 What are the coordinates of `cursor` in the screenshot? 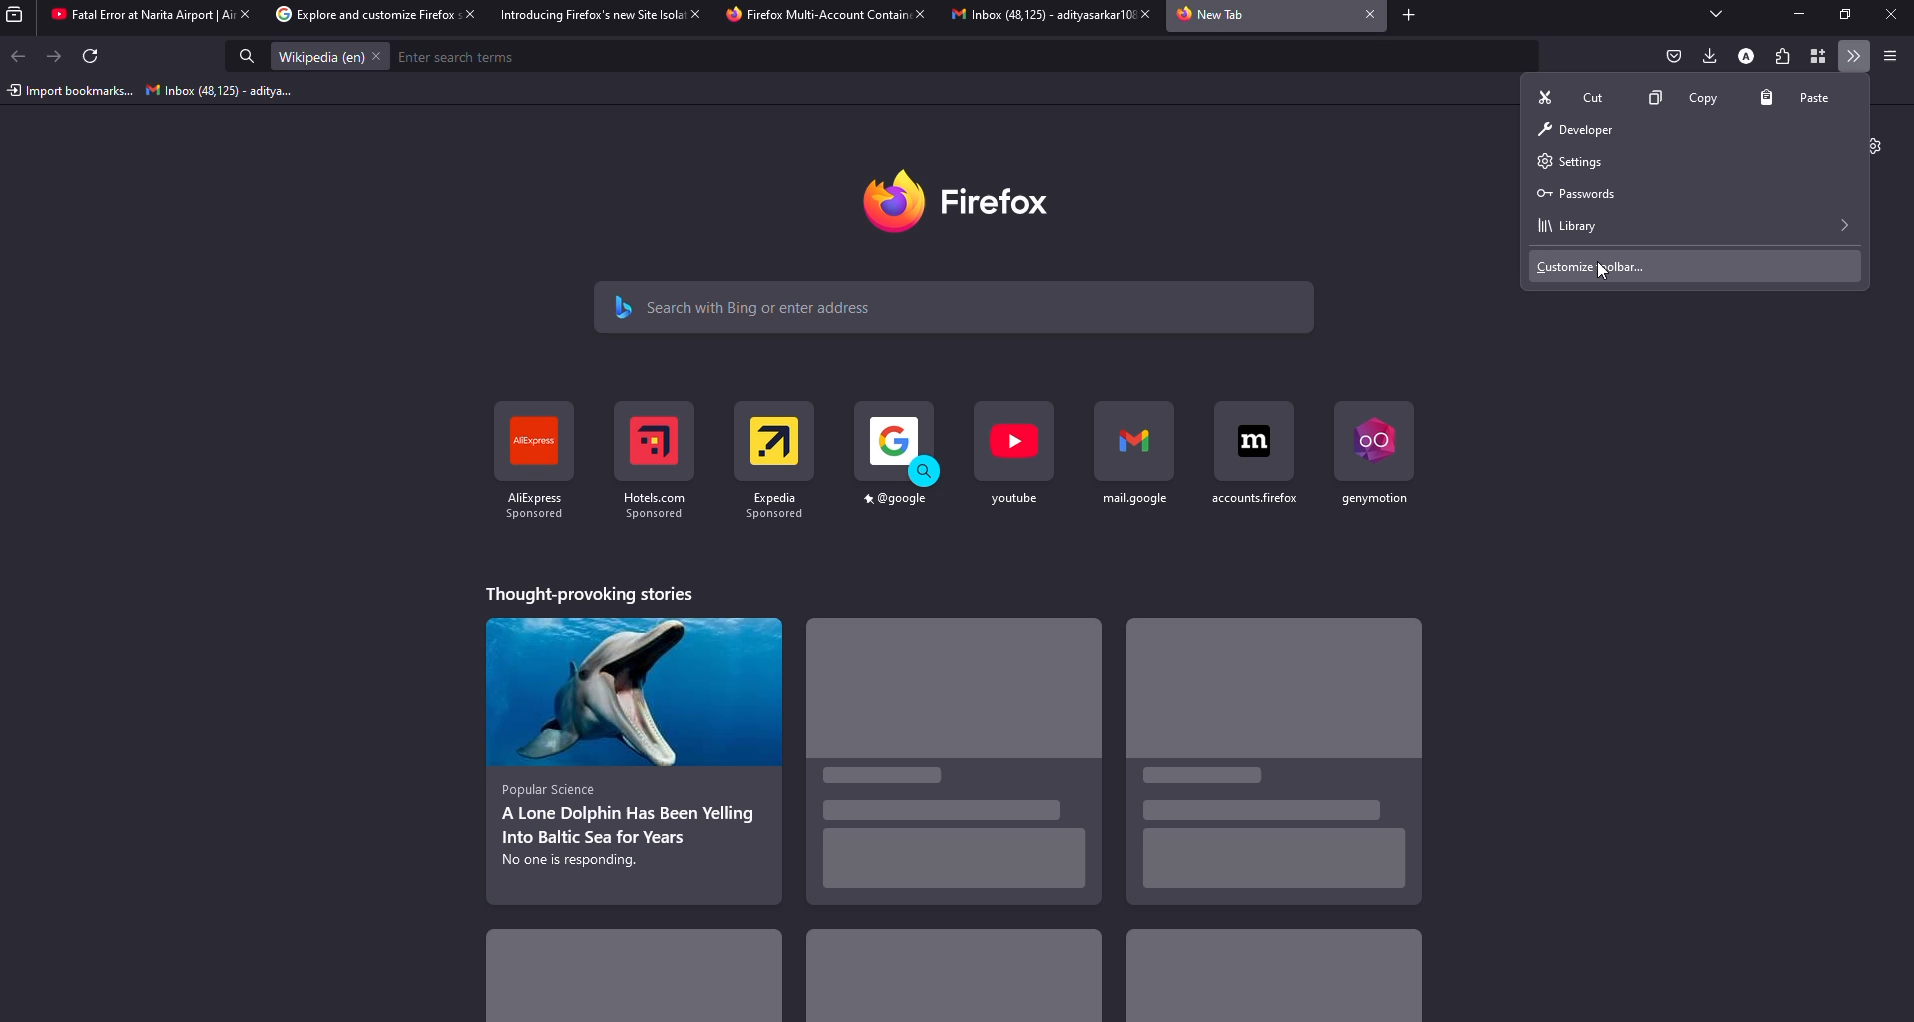 It's located at (1599, 272).